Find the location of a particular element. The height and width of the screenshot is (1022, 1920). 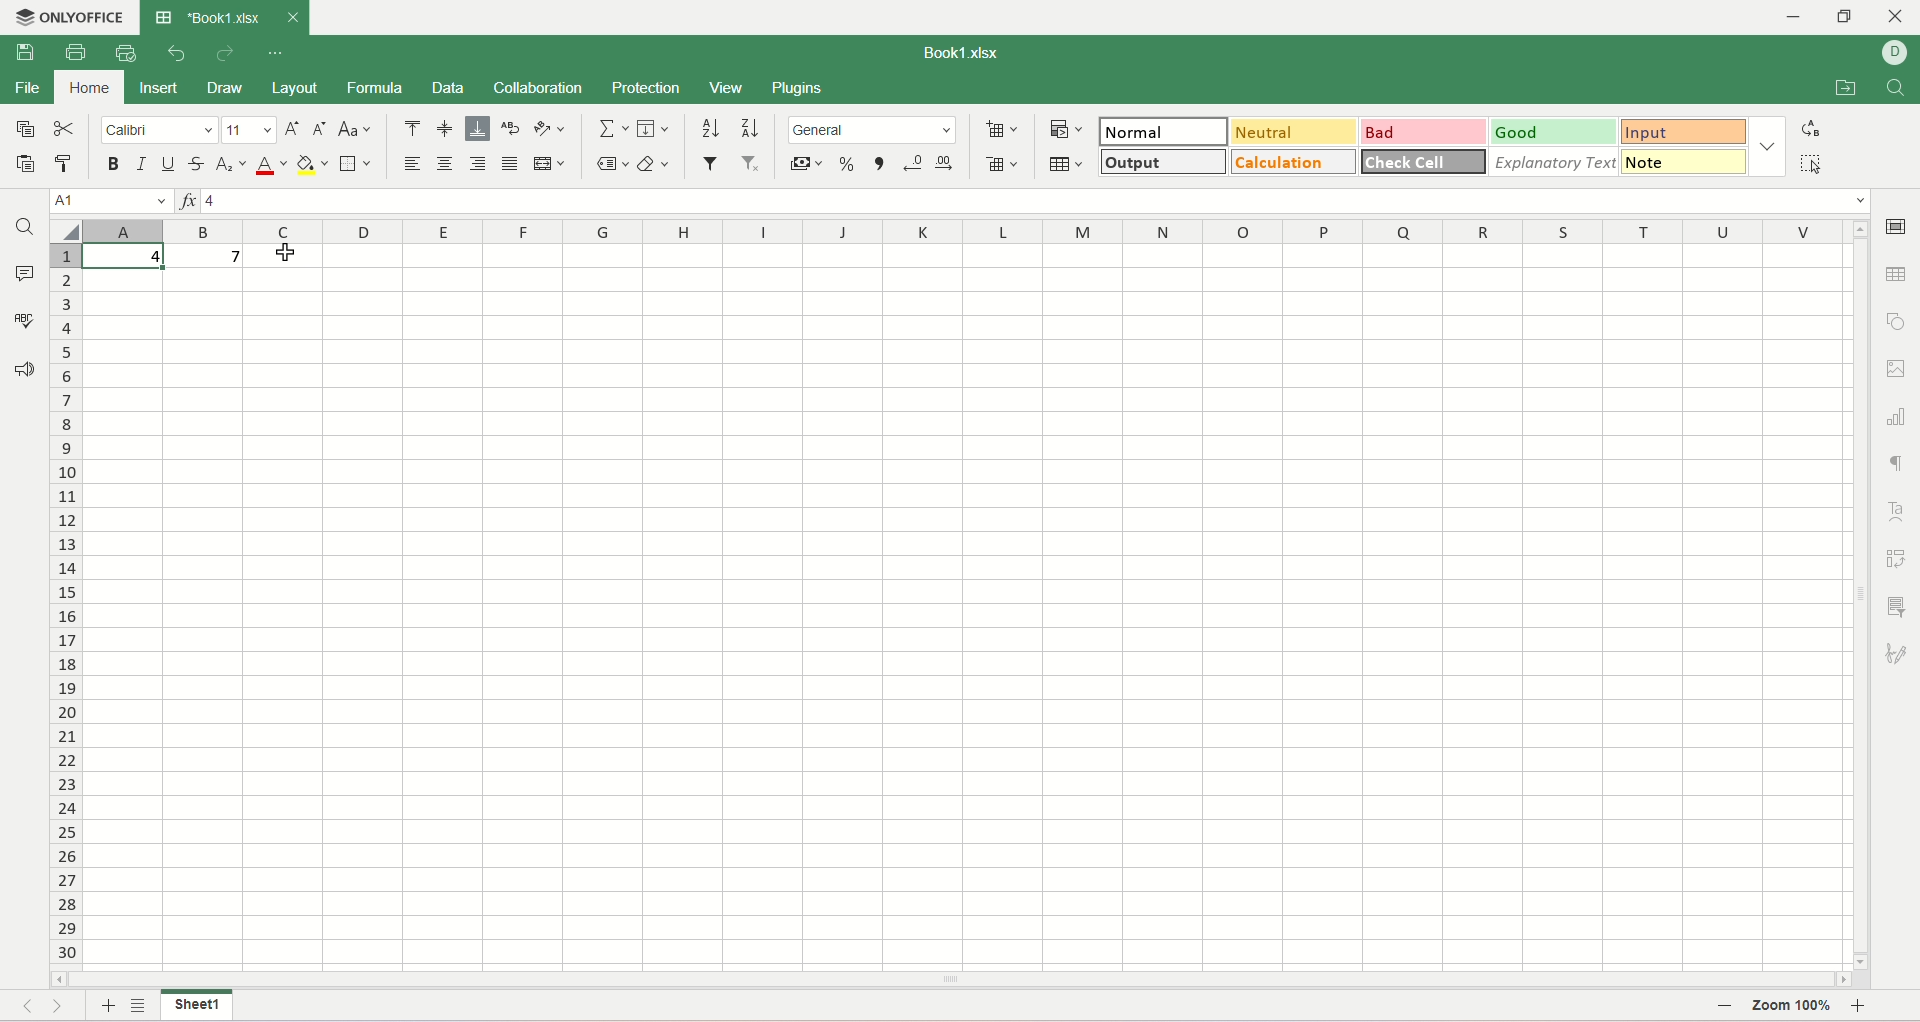

find is located at coordinates (25, 226).